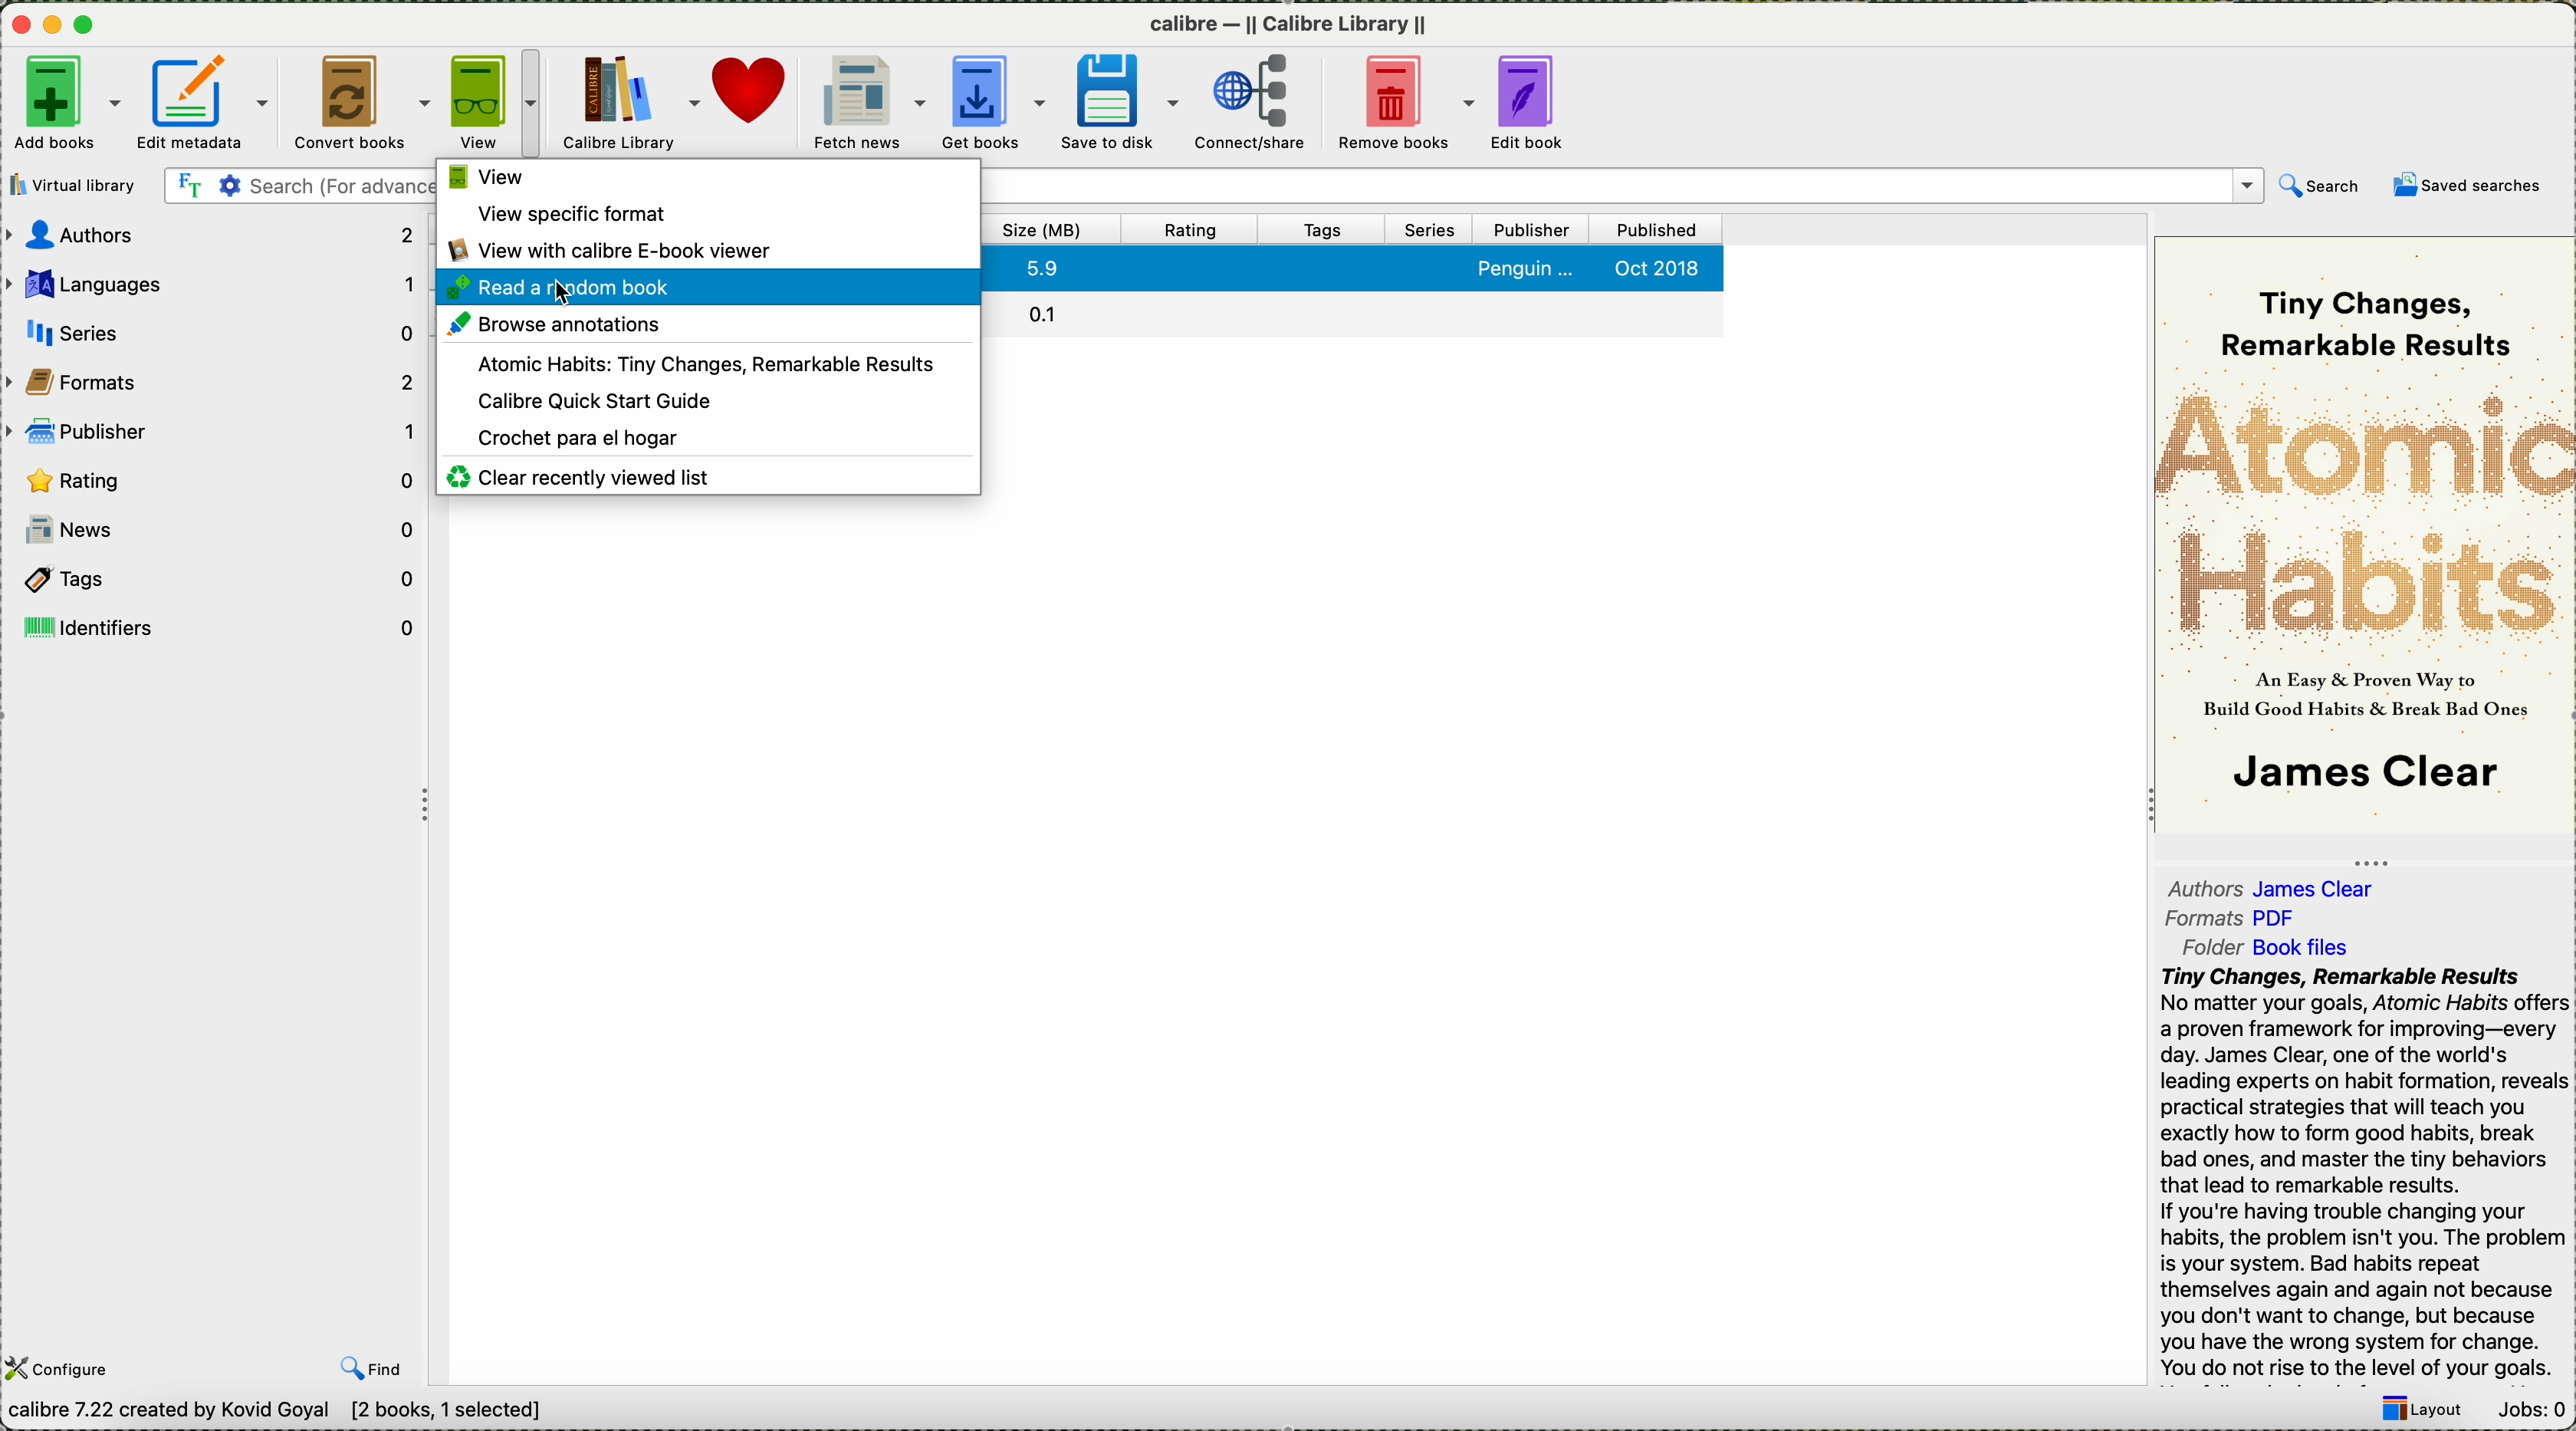  Describe the element at coordinates (2362, 527) in the screenshot. I see `~~ Tiny Changes,

~ Remarkable Results
A A — & Proven Way to :
Build Good Habits & Break Bad On

I James Clear` at that location.